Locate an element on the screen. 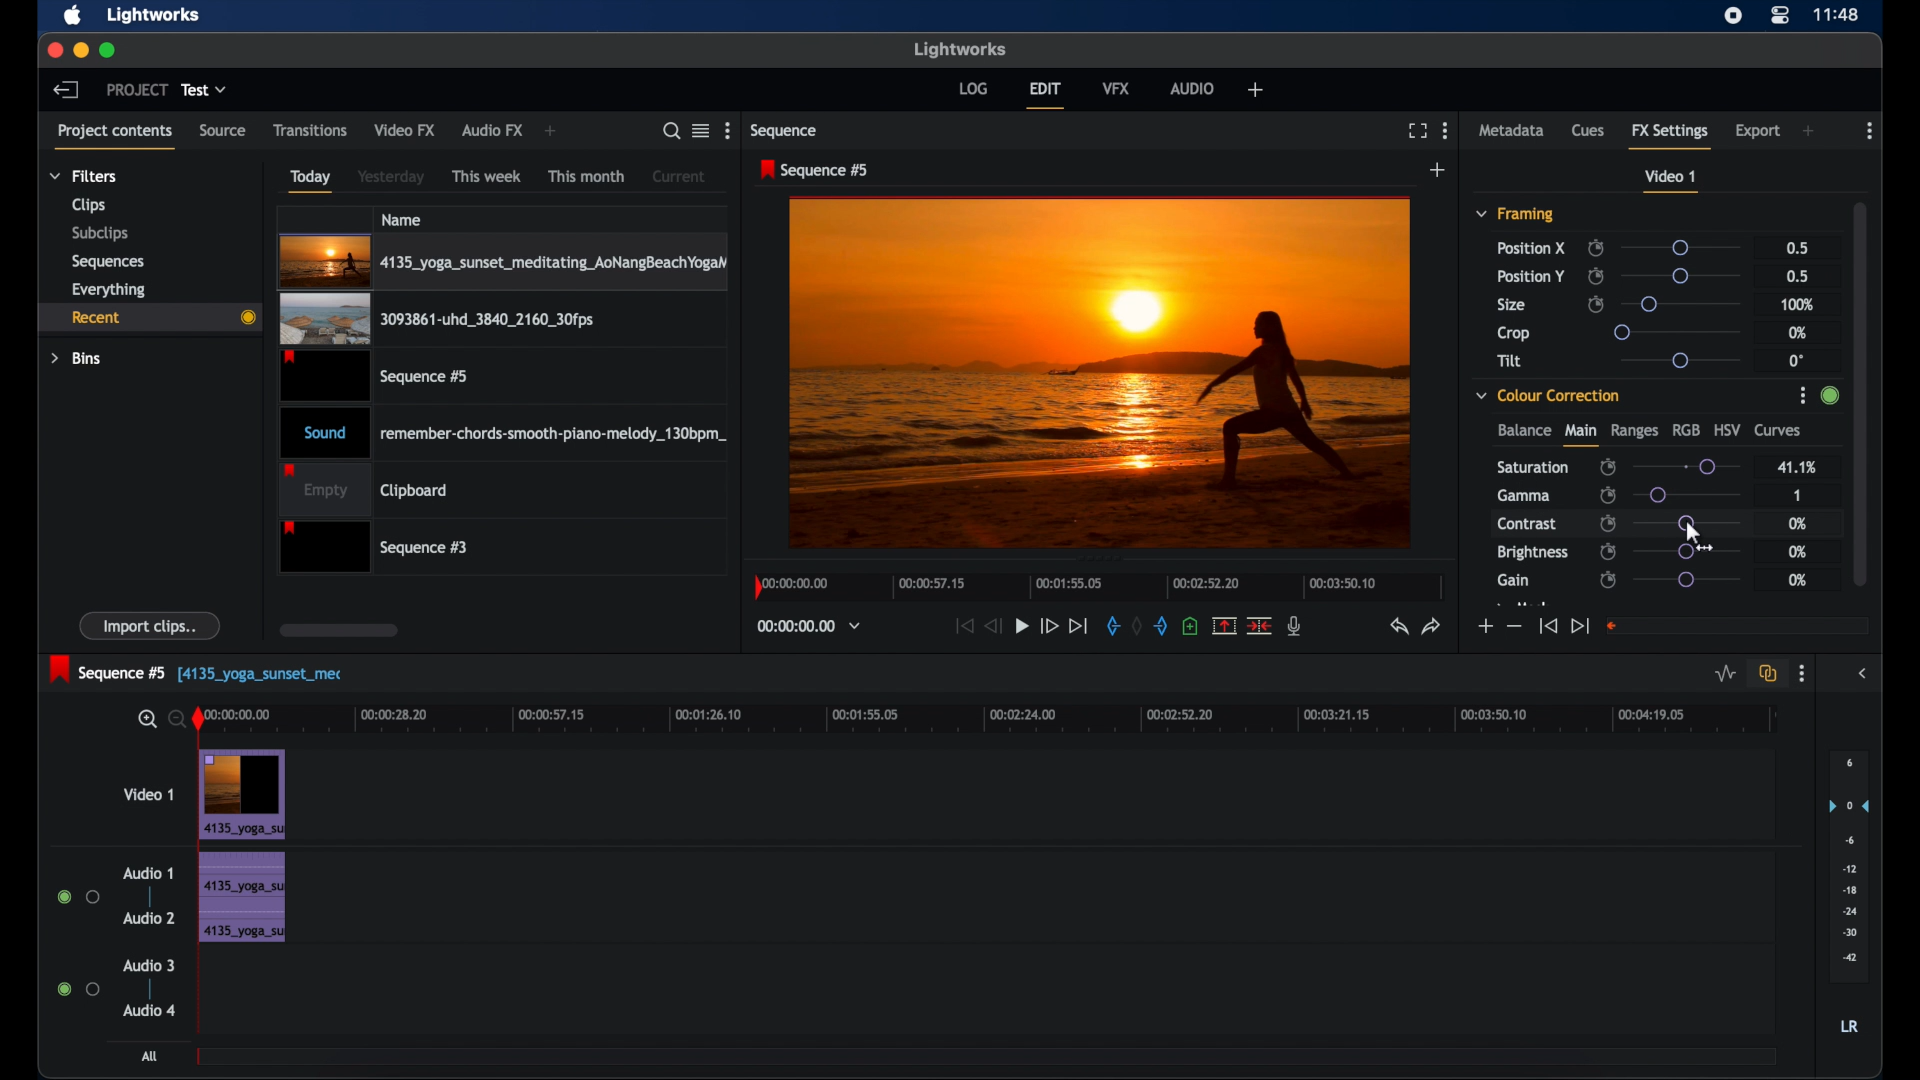 The image size is (1920, 1080). slider is located at coordinates (1686, 466).